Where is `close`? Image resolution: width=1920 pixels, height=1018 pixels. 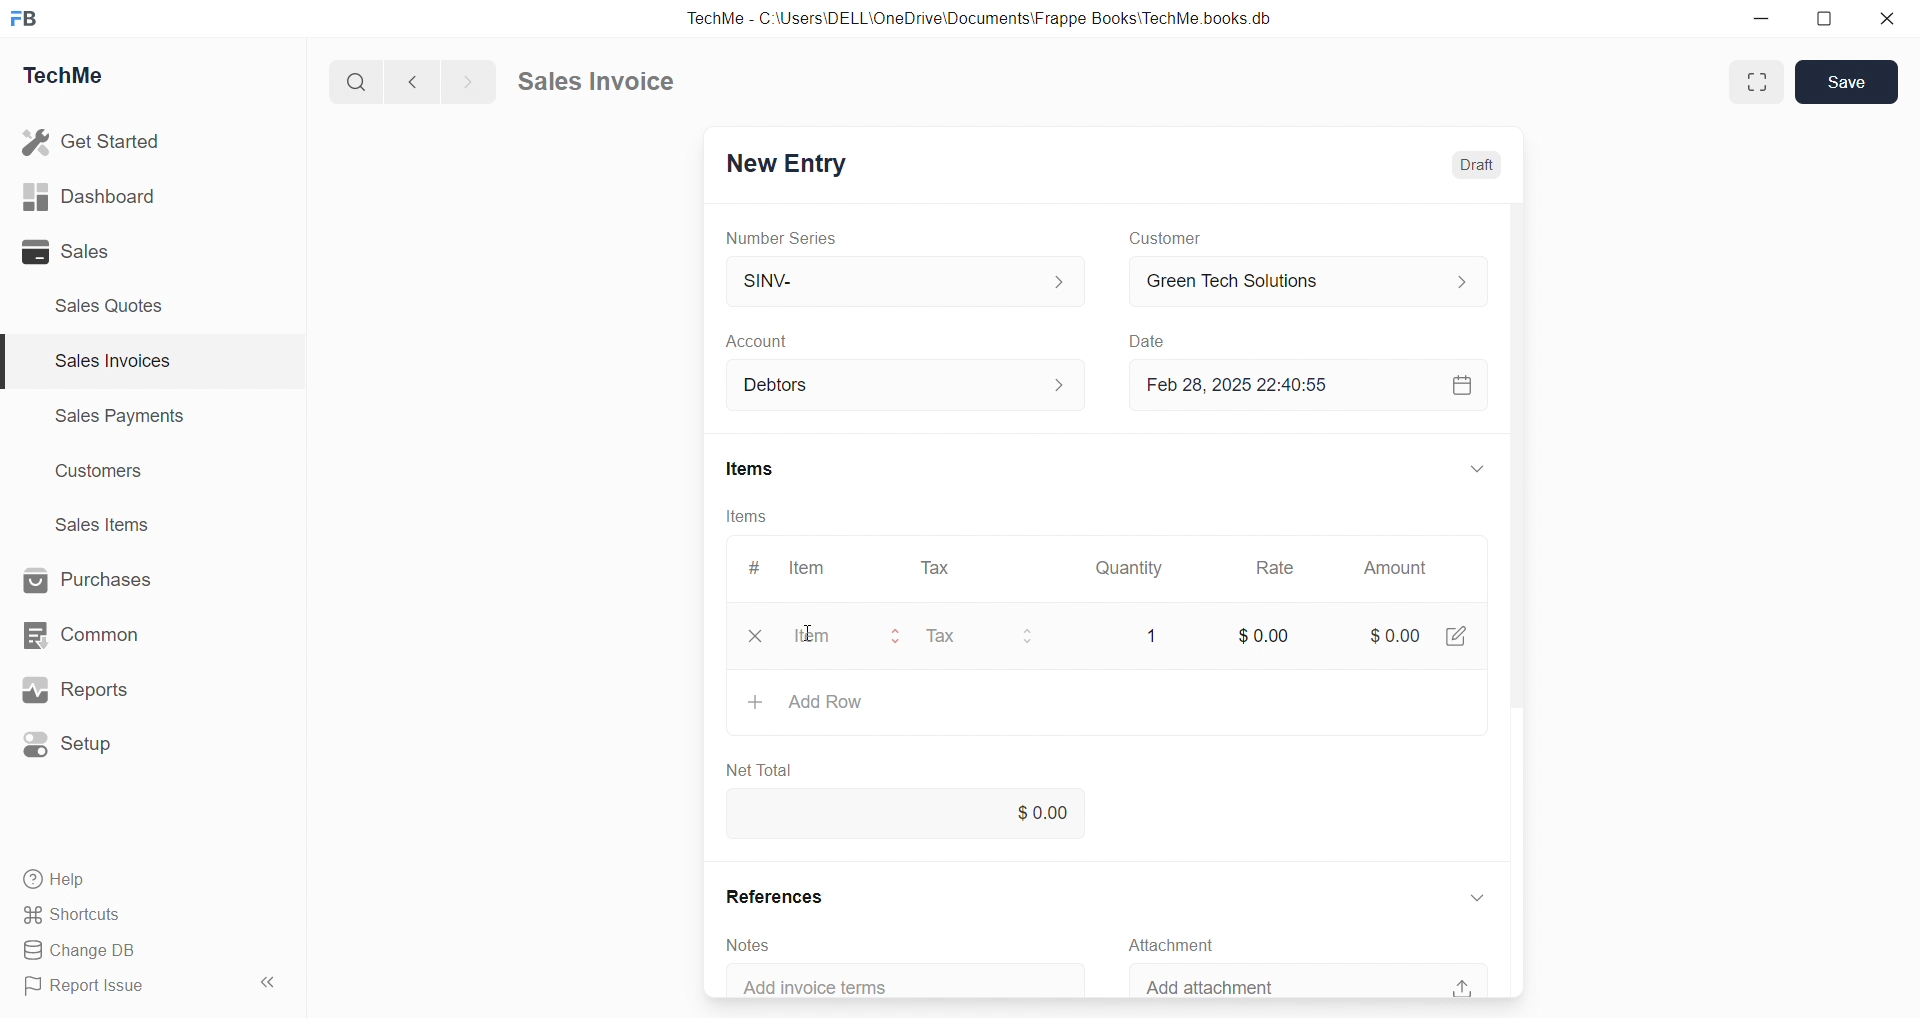
close is located at coordinates (755, 636).